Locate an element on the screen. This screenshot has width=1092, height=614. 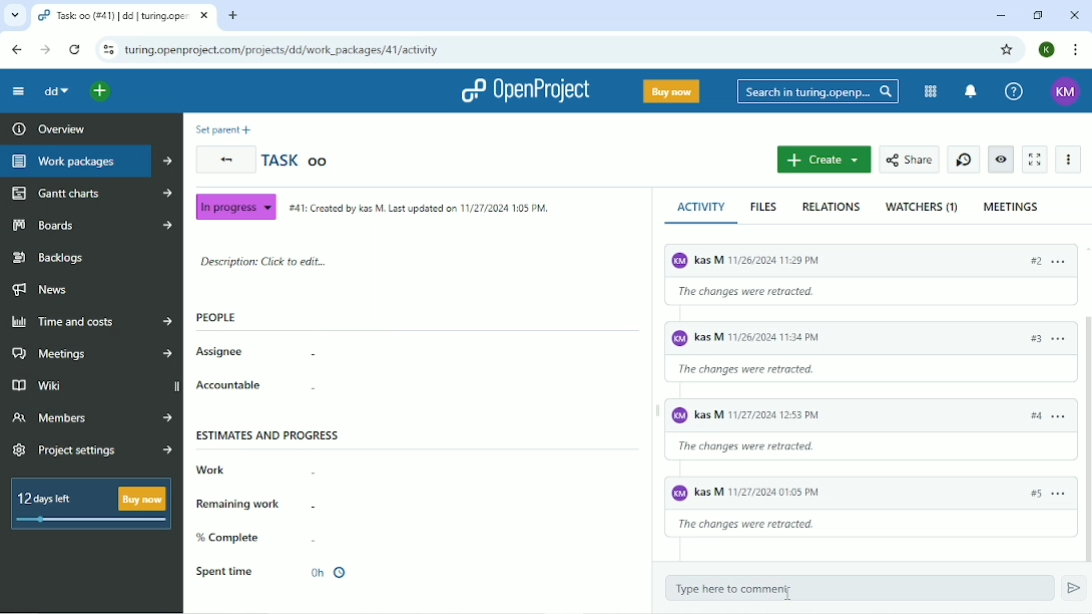
New tab is located at coordinates (234, 16).